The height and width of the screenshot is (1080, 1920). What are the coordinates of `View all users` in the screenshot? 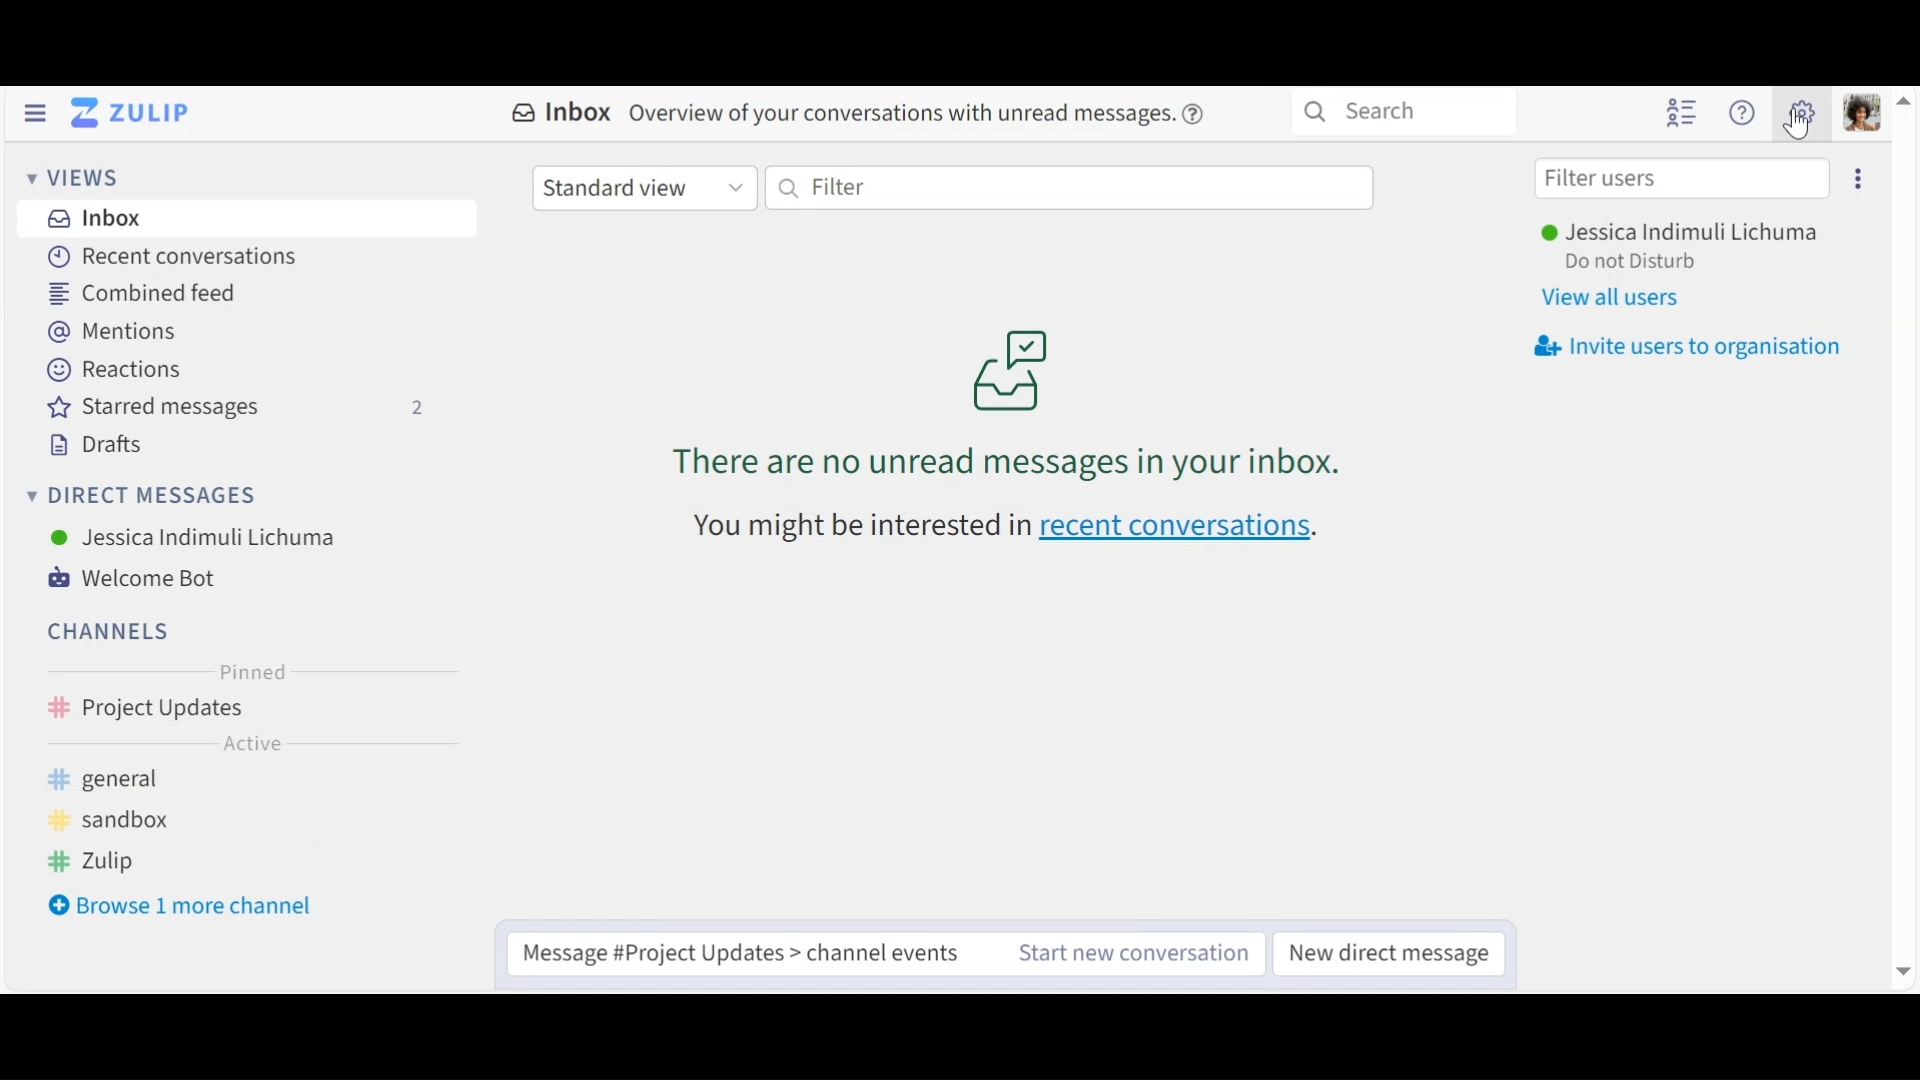 It's located at (1617, 297).